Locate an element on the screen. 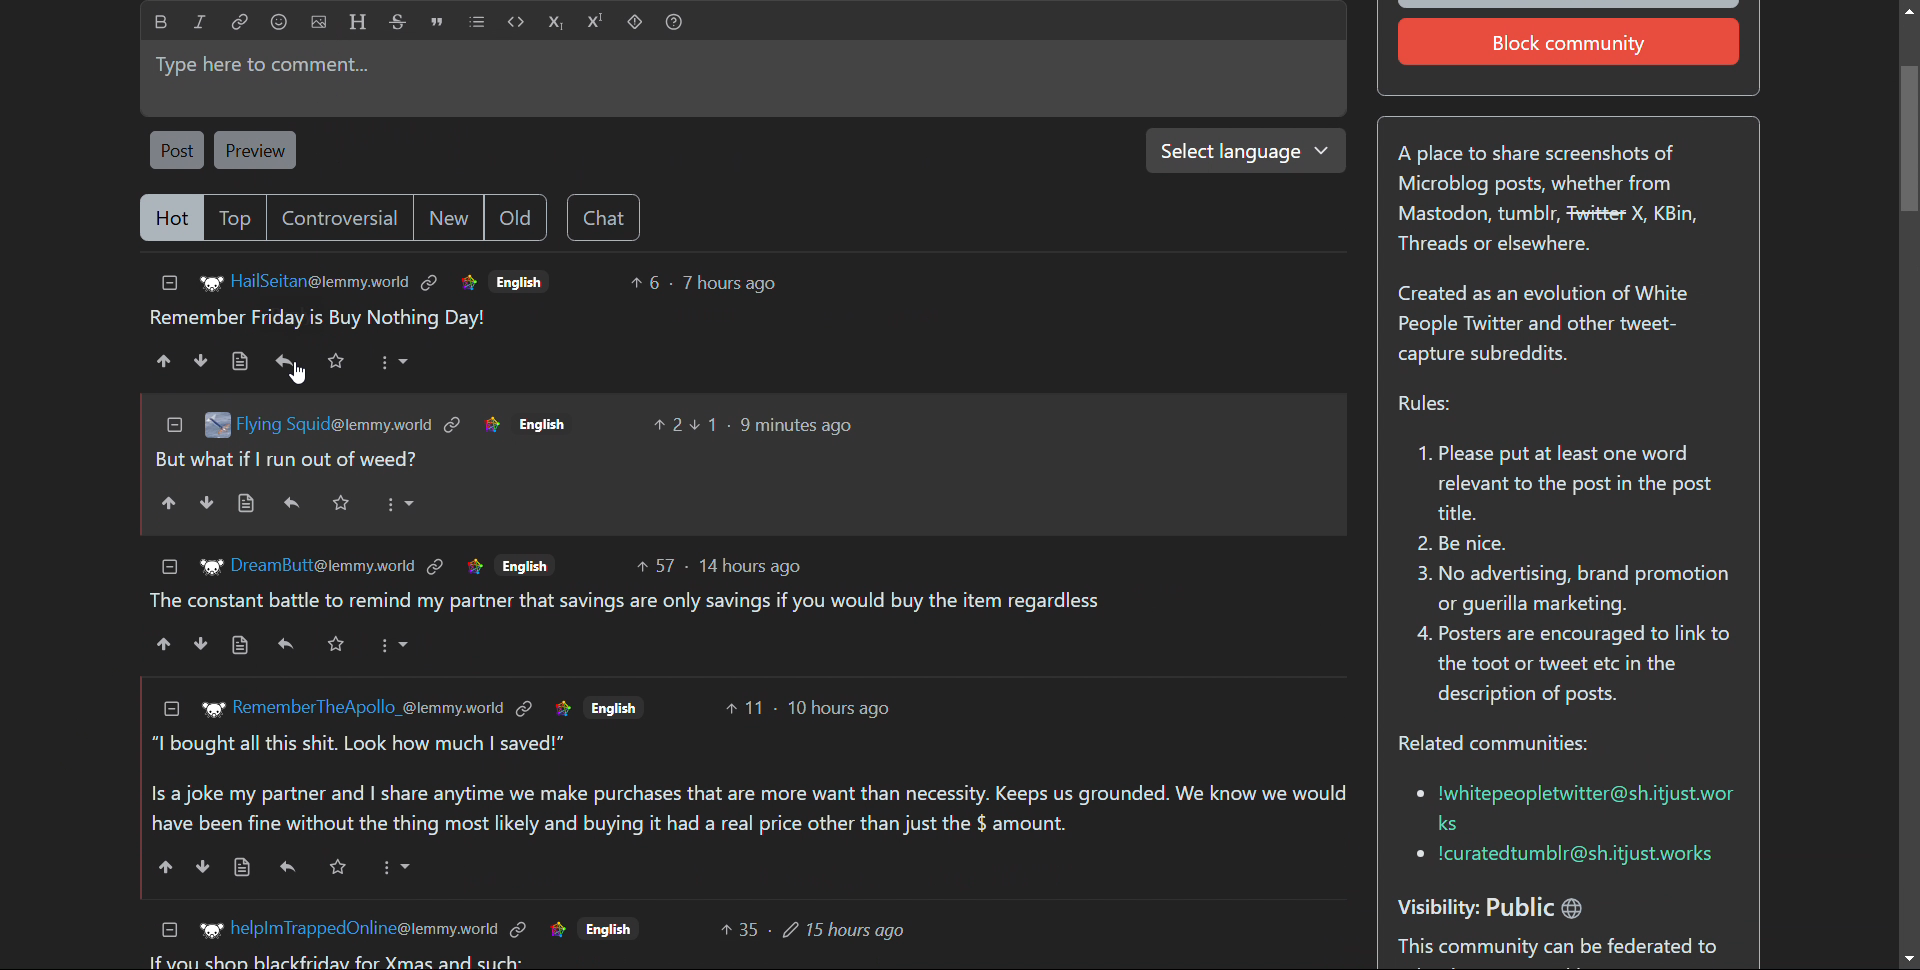 Image resolution: width=1920 pixels, height=970 pixels. username is located at coordinates (368, 708).